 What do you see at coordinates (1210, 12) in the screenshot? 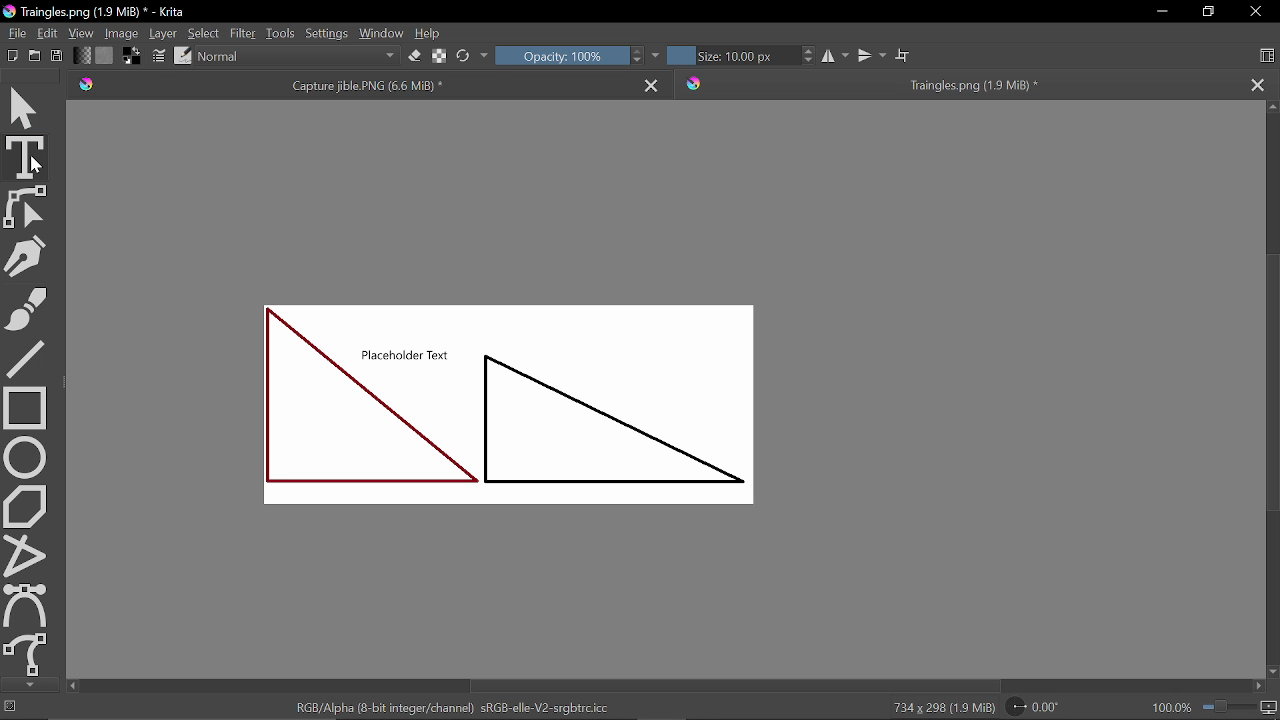
I see `Restore down` at bounding box center [1210, 12].